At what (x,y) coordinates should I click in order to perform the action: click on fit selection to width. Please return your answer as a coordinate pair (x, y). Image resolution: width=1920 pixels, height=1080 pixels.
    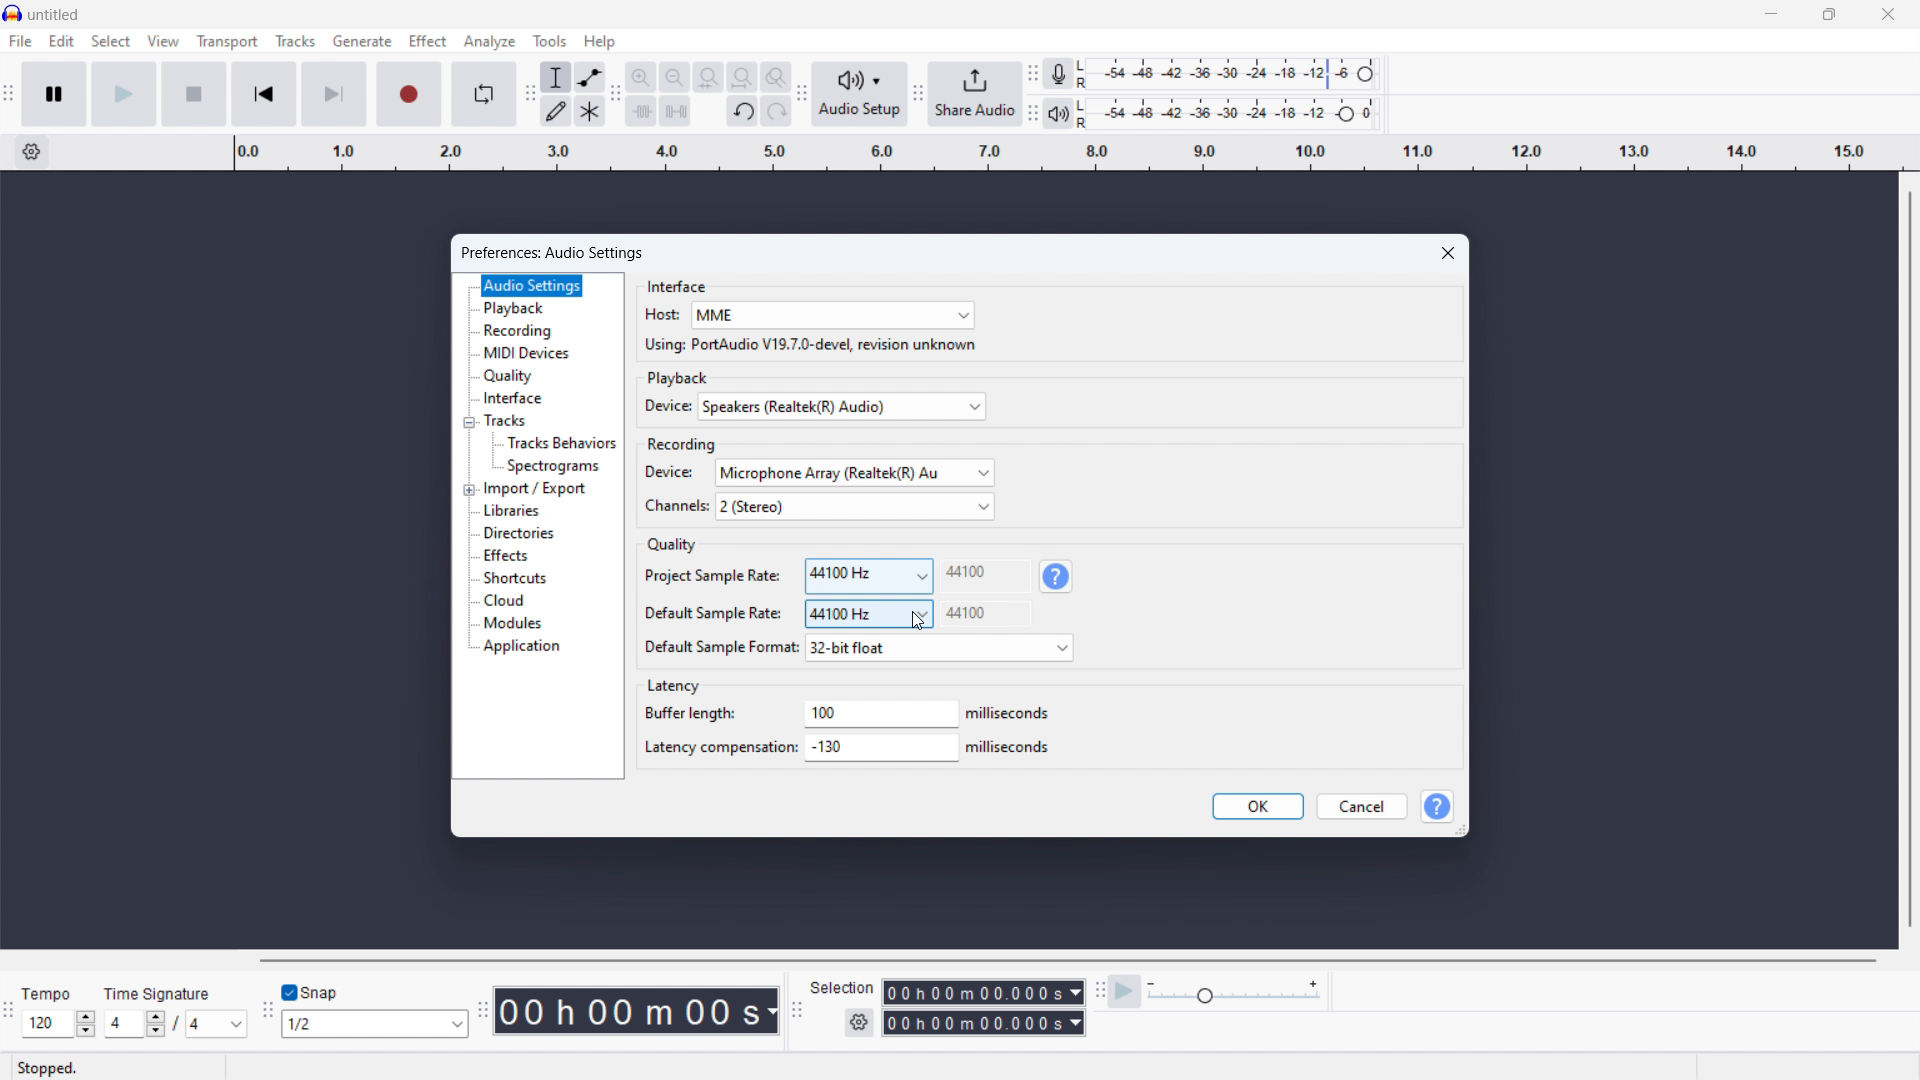
    Looking at the image, I should click on (708, 78).